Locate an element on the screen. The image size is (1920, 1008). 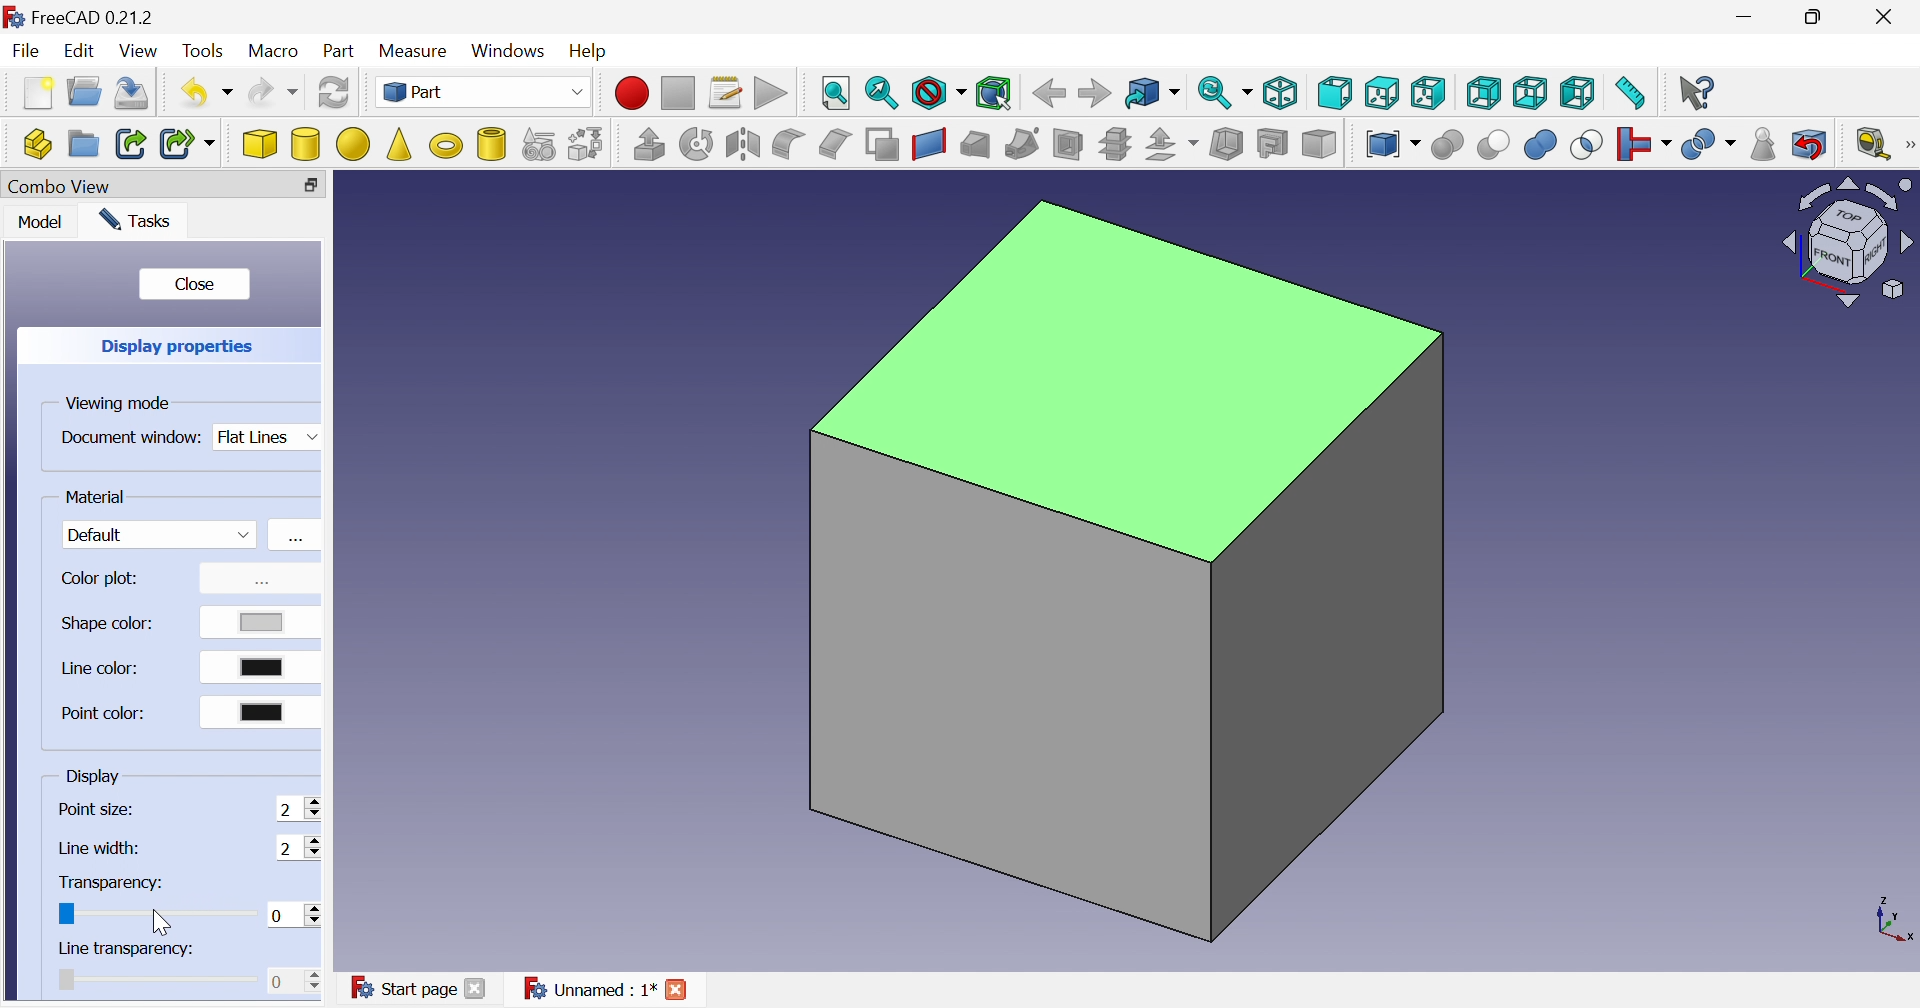
Undo is located at coordinates (207, 92).